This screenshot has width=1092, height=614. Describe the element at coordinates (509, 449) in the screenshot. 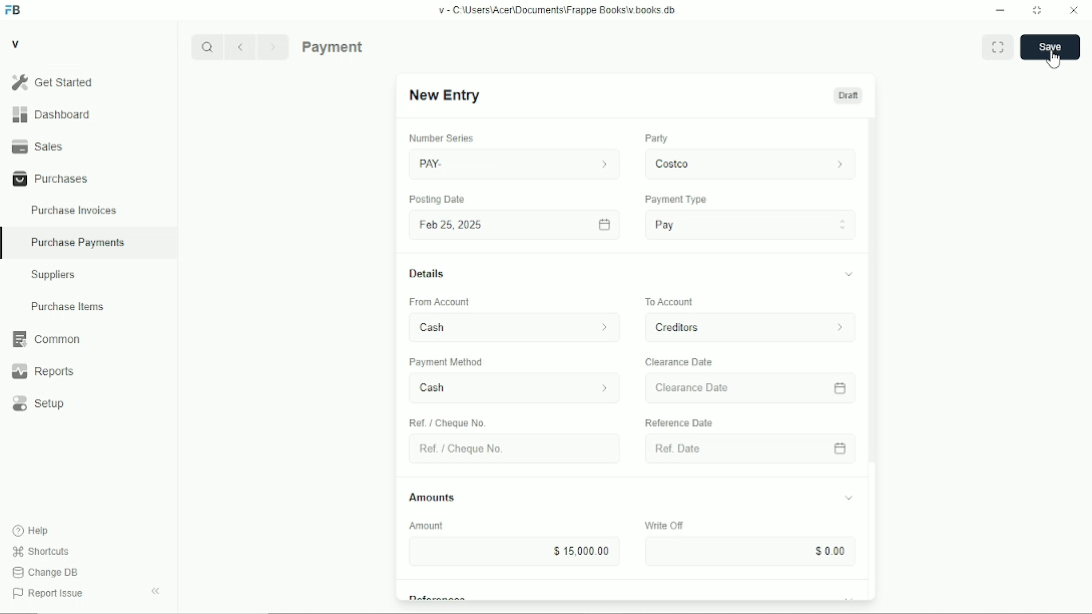

I see `Ret. Choque No.` at that location.